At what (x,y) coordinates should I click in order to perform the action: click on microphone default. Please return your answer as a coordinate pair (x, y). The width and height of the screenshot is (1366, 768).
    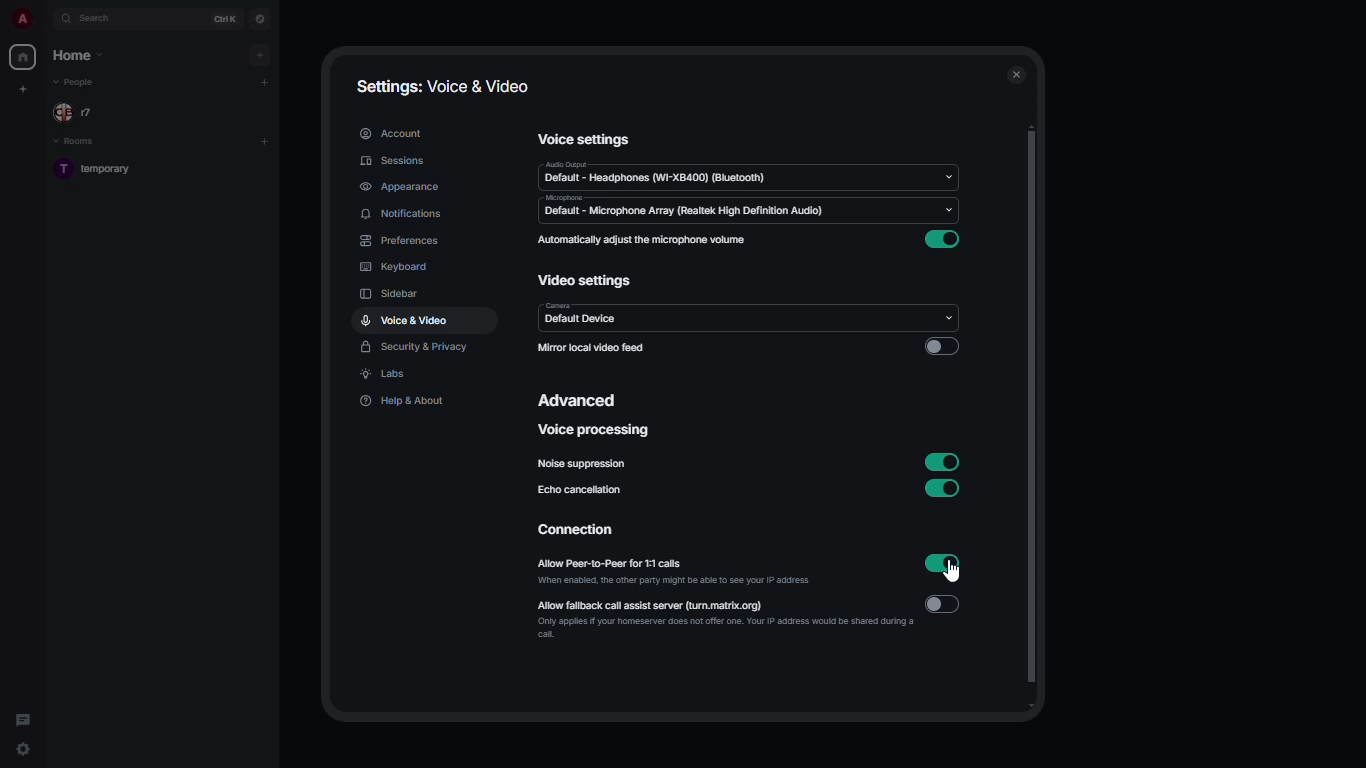
    Looking at the image, I should click on (686, 208).